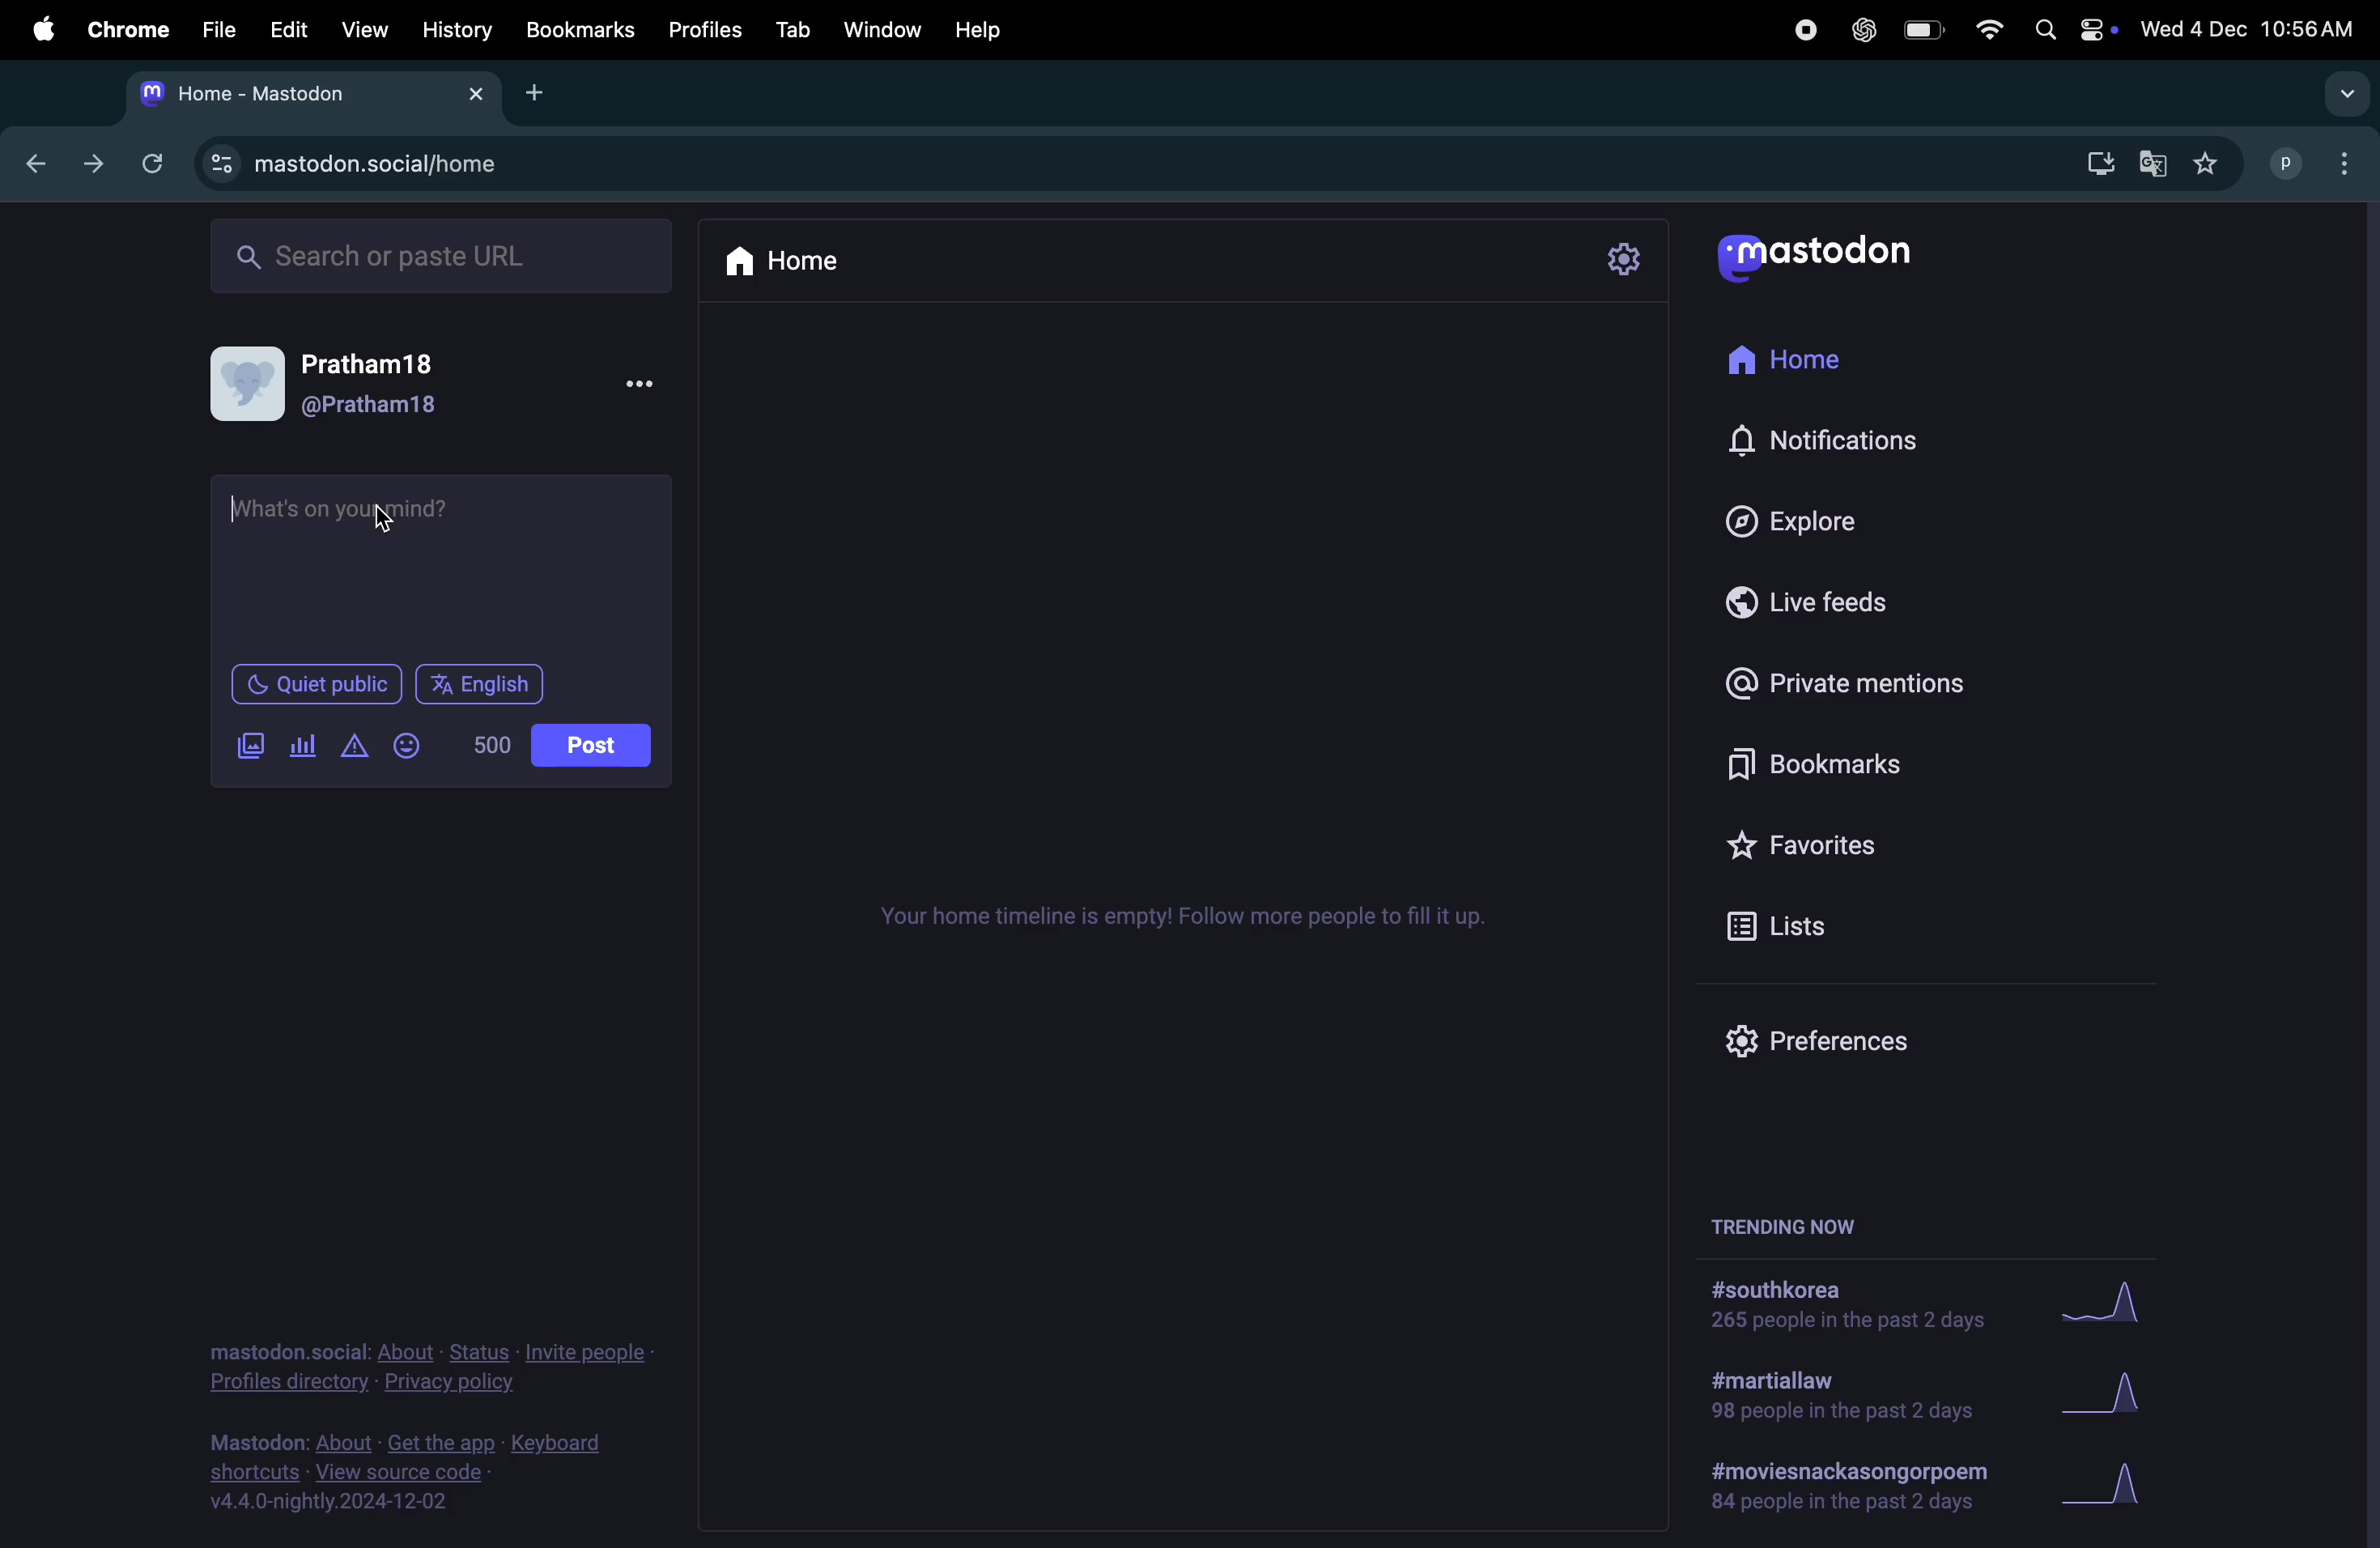 Image resolution: width=2380 pixels, height=1548 pixels. Describe the element at coordinates (546, 91) in the screenshot. I see `add tab` at that location.